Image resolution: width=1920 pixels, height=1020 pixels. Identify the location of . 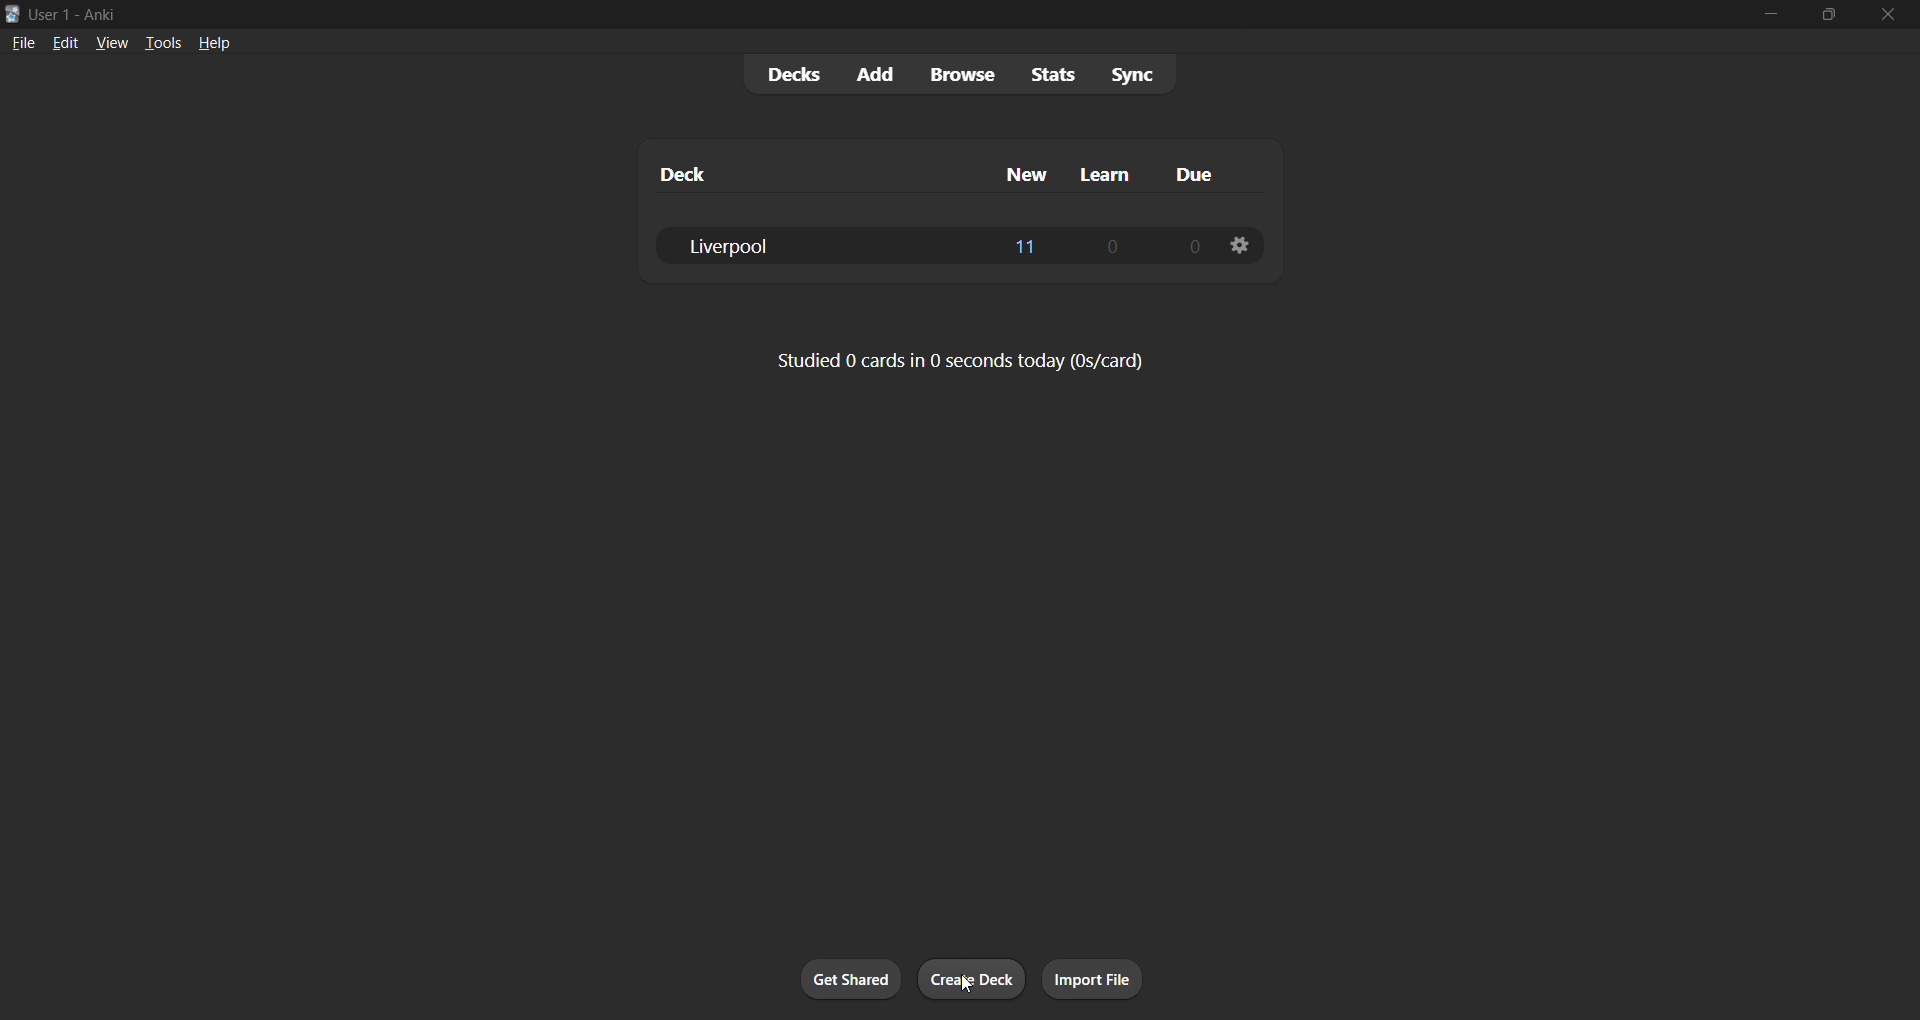
(1132, 71).